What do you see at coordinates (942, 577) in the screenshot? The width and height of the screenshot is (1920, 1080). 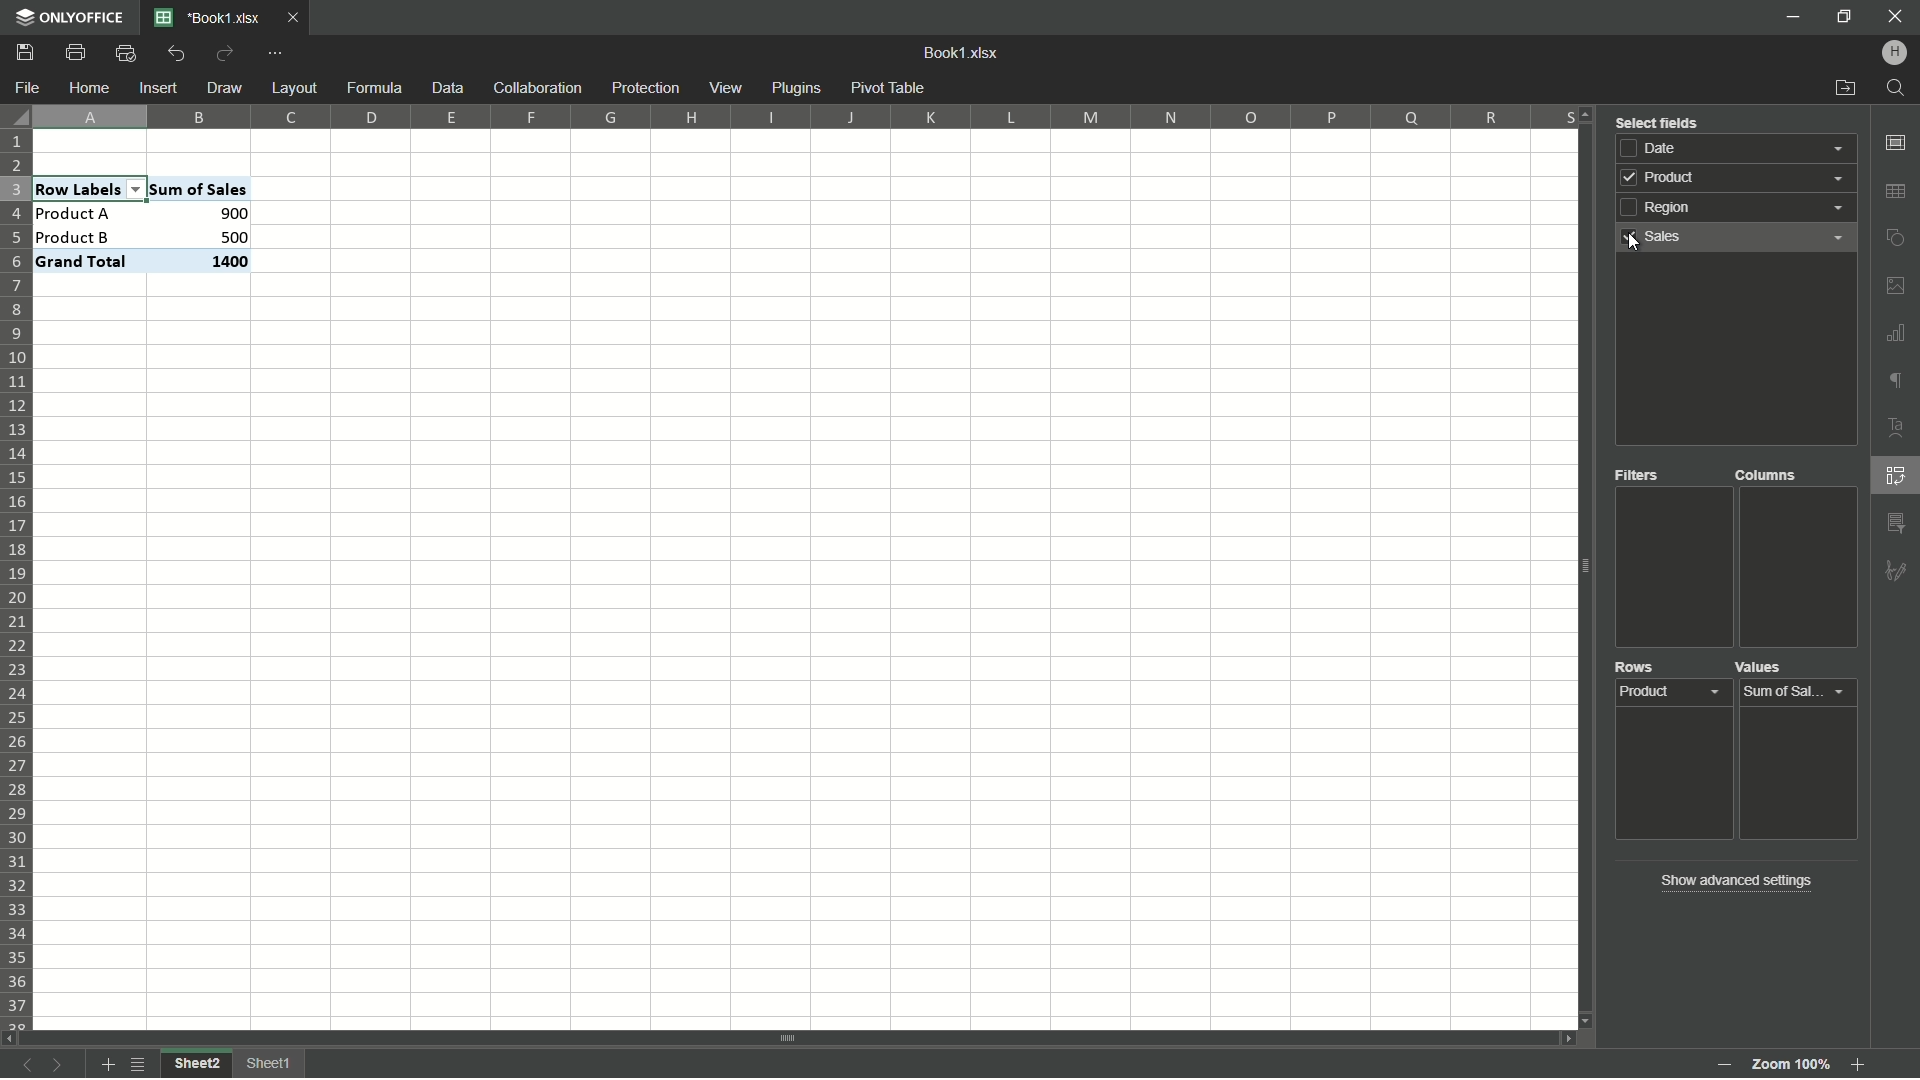 I see `cells` at bounding box center [942, 577].